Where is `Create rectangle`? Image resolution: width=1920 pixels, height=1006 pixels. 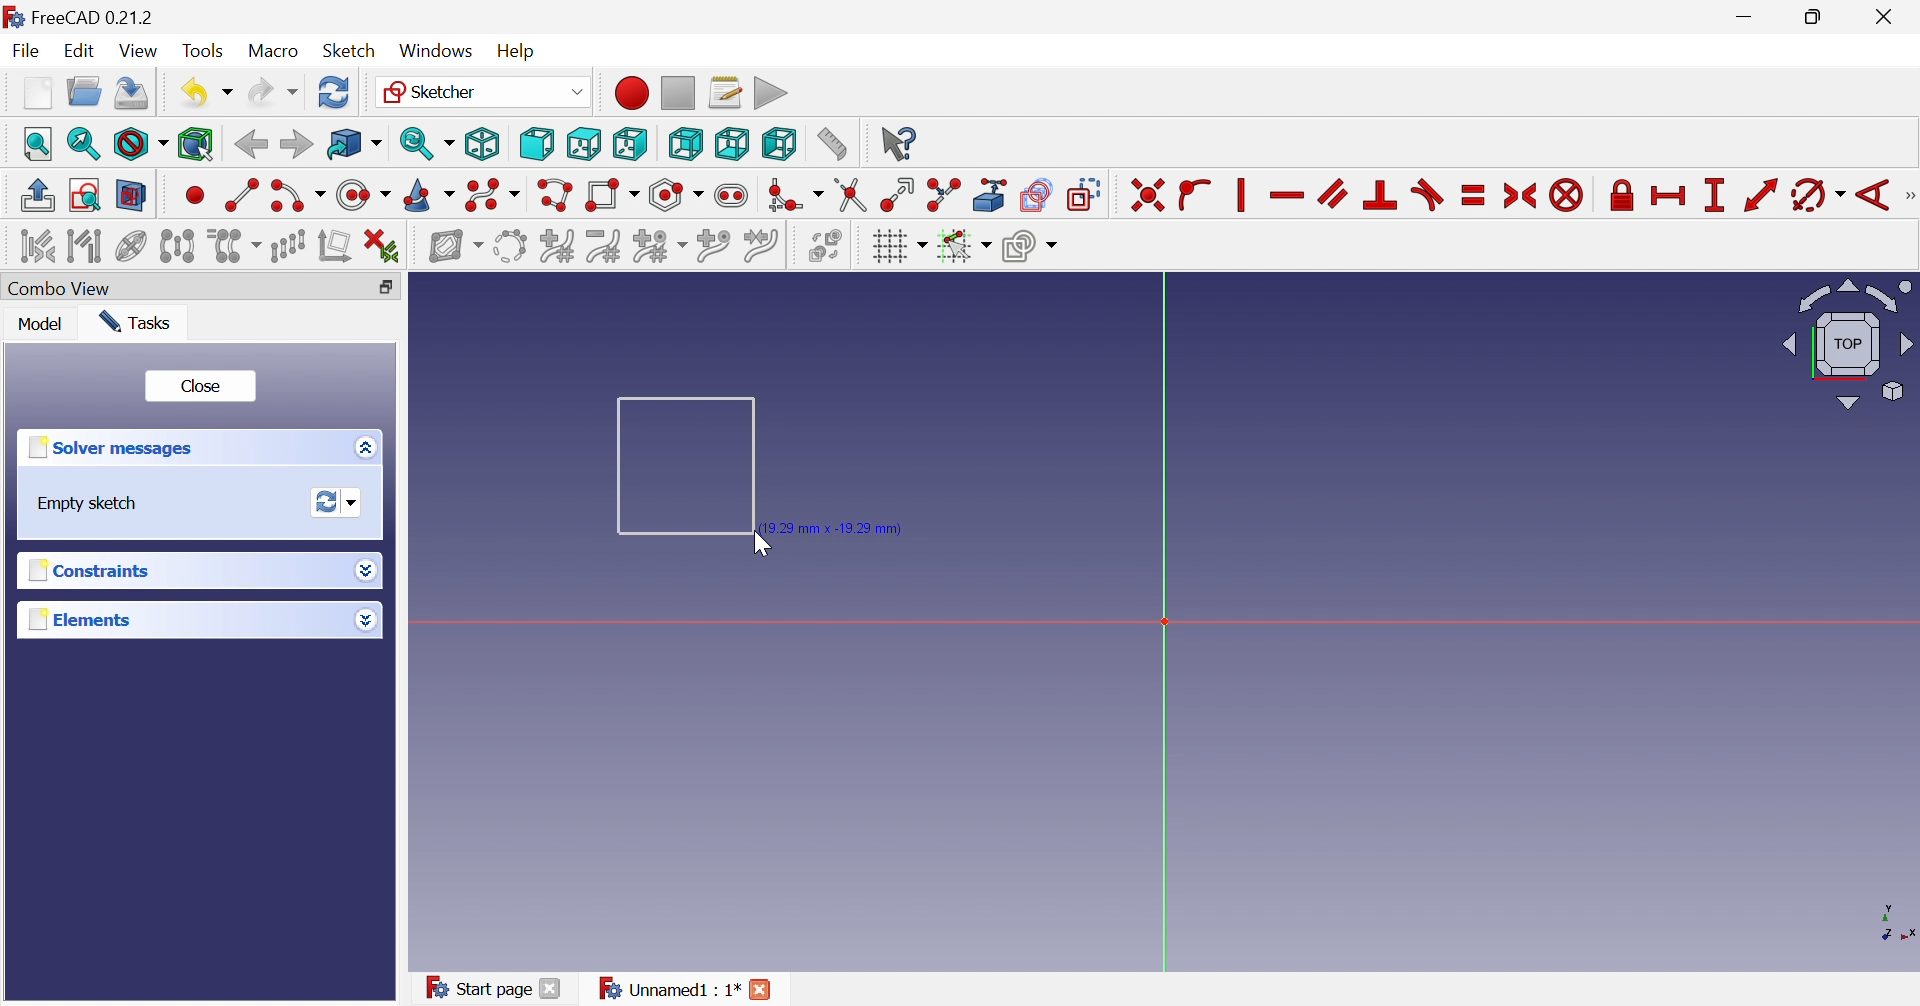 Create rectangle is located at coordinates (611, 196).